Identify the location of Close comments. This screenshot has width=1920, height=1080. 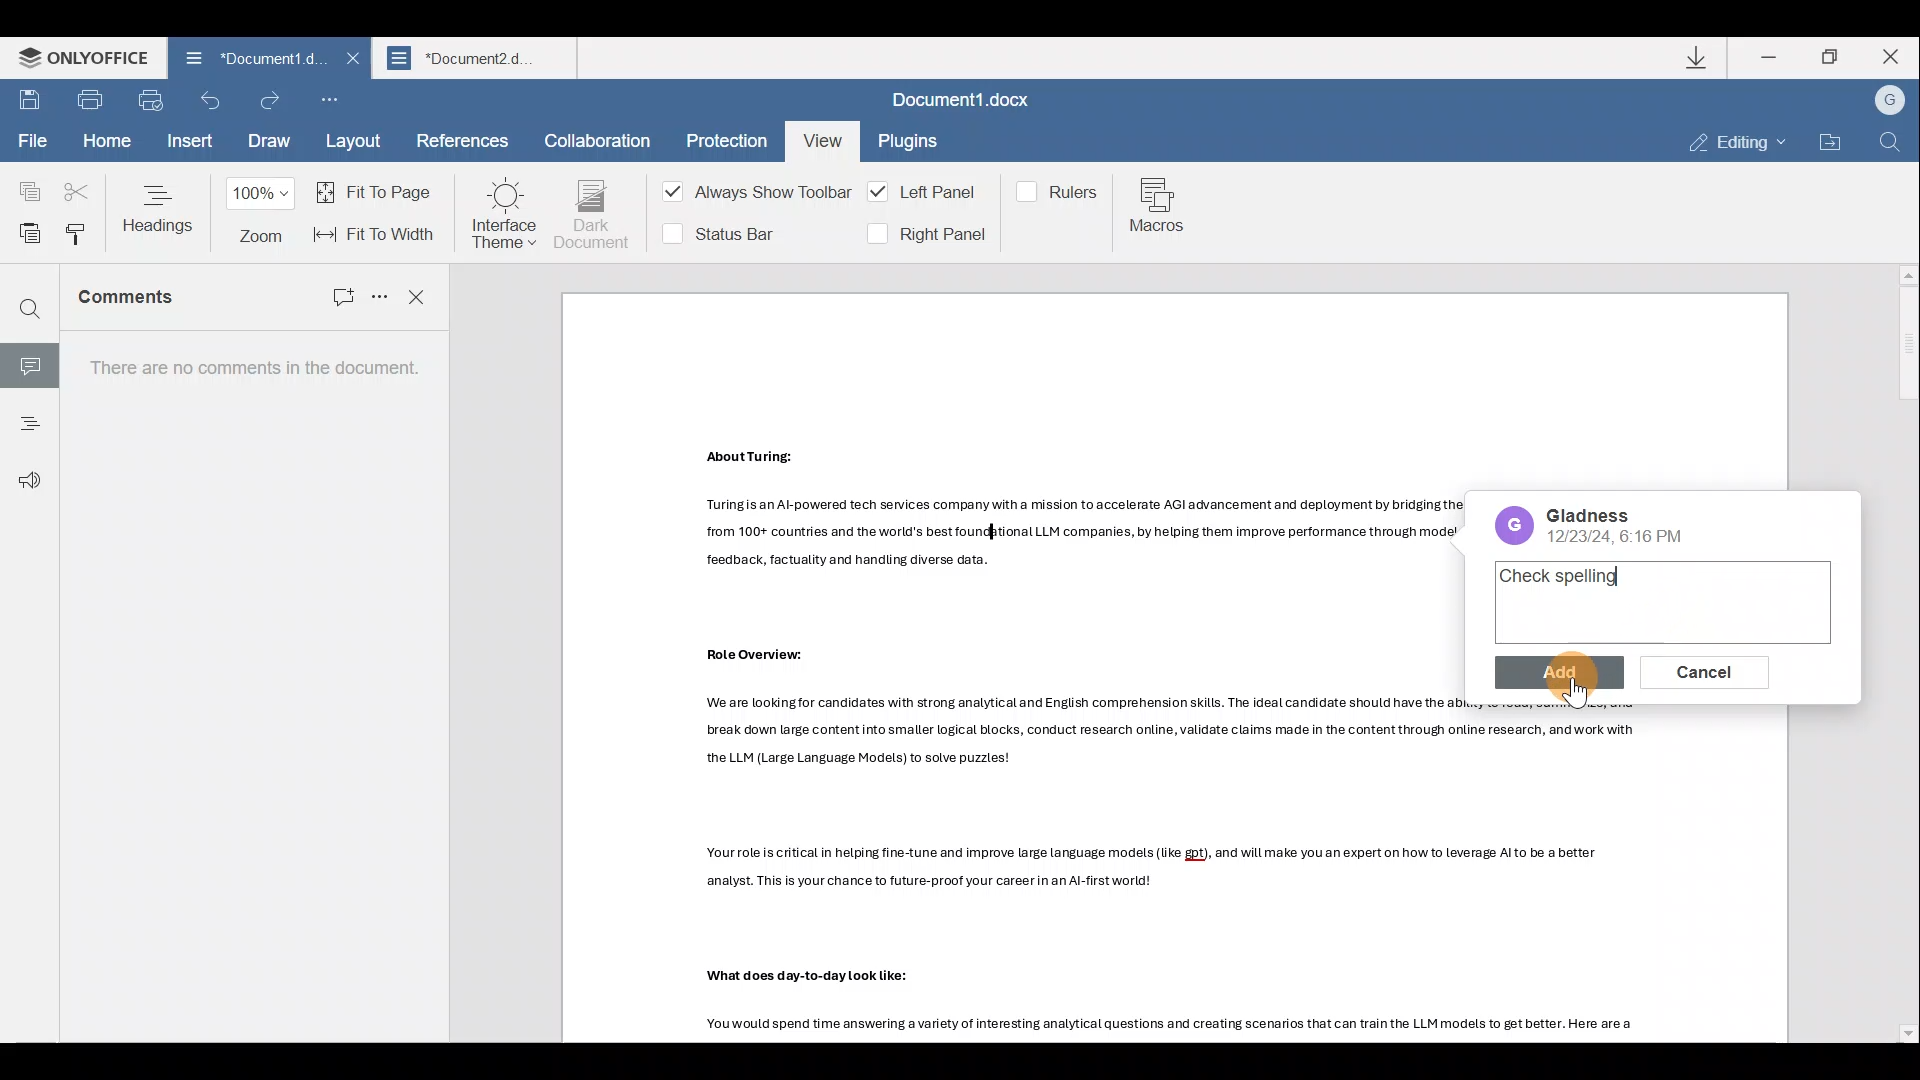
(418, 295).